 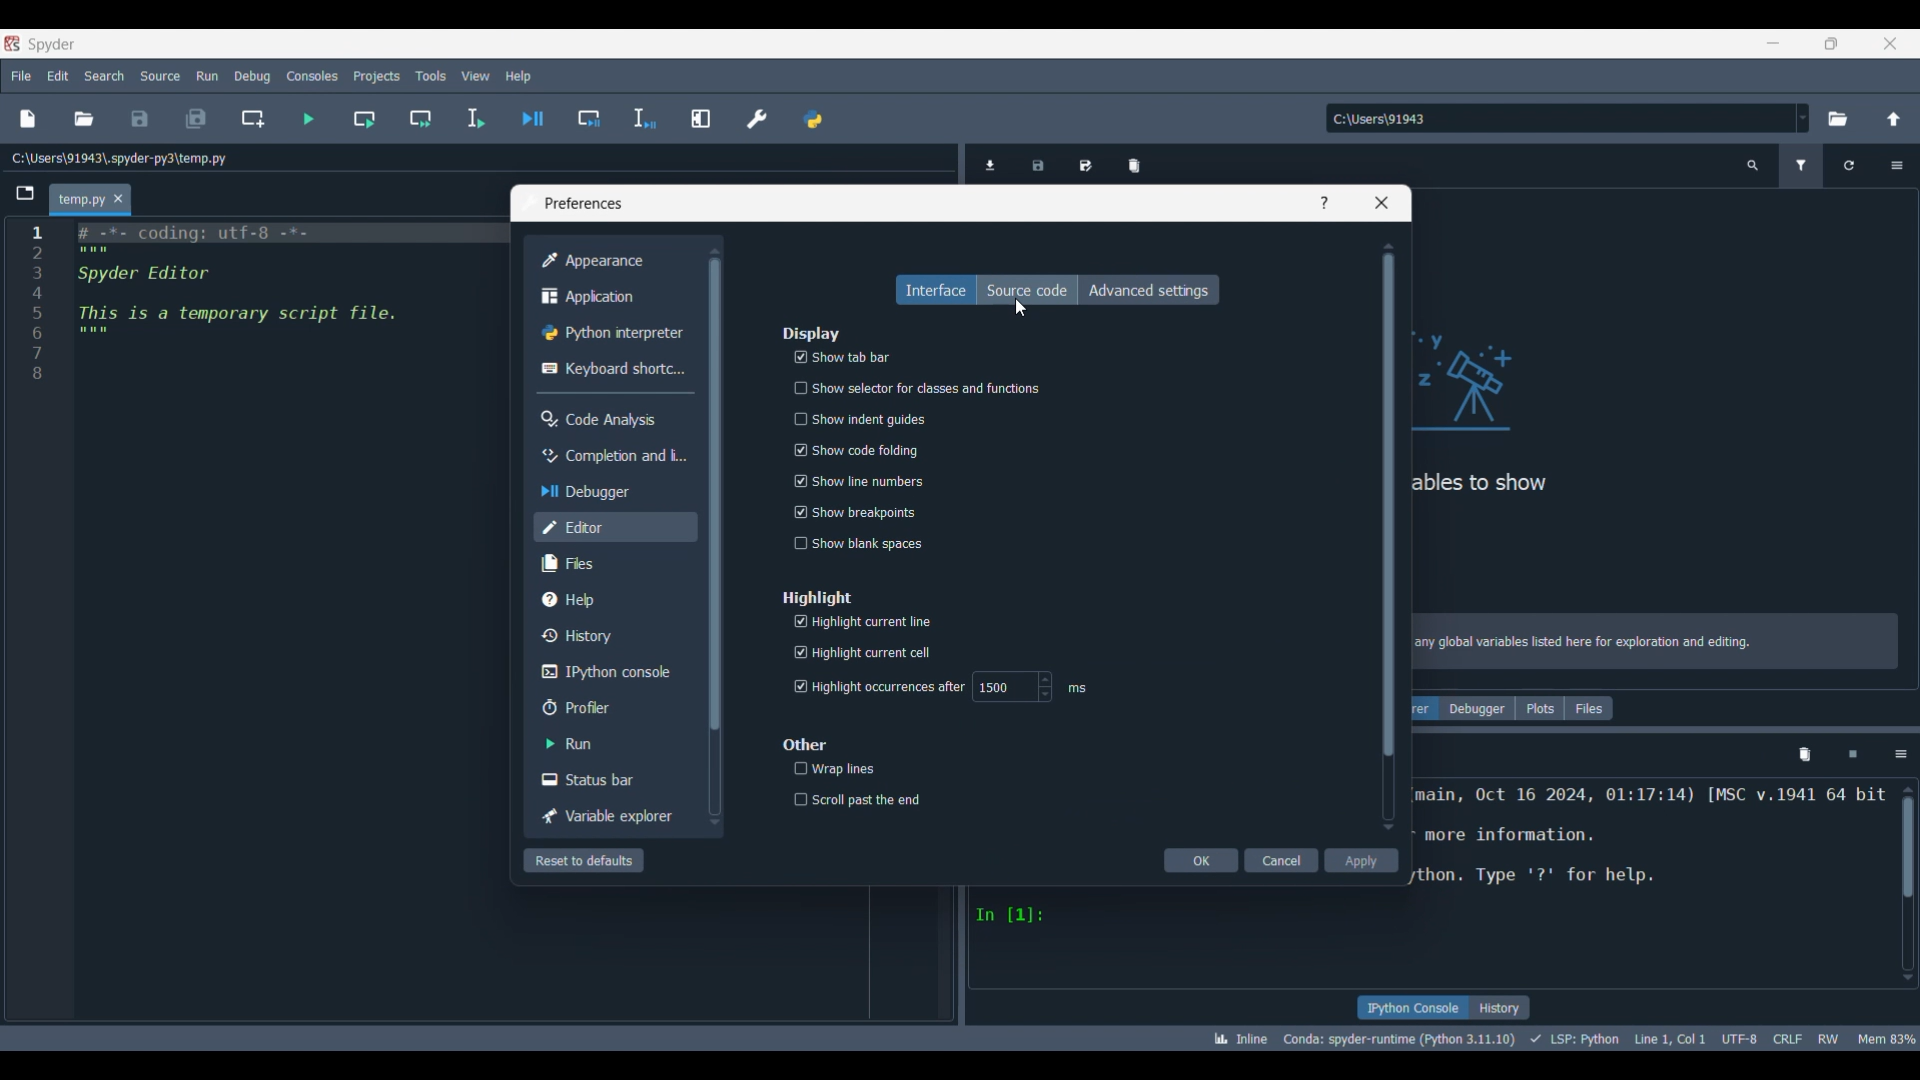 What do you see at coordinates (643, 119) in the screenshot?
I see `Debug selection/current line` at bounding box center [643, 119].